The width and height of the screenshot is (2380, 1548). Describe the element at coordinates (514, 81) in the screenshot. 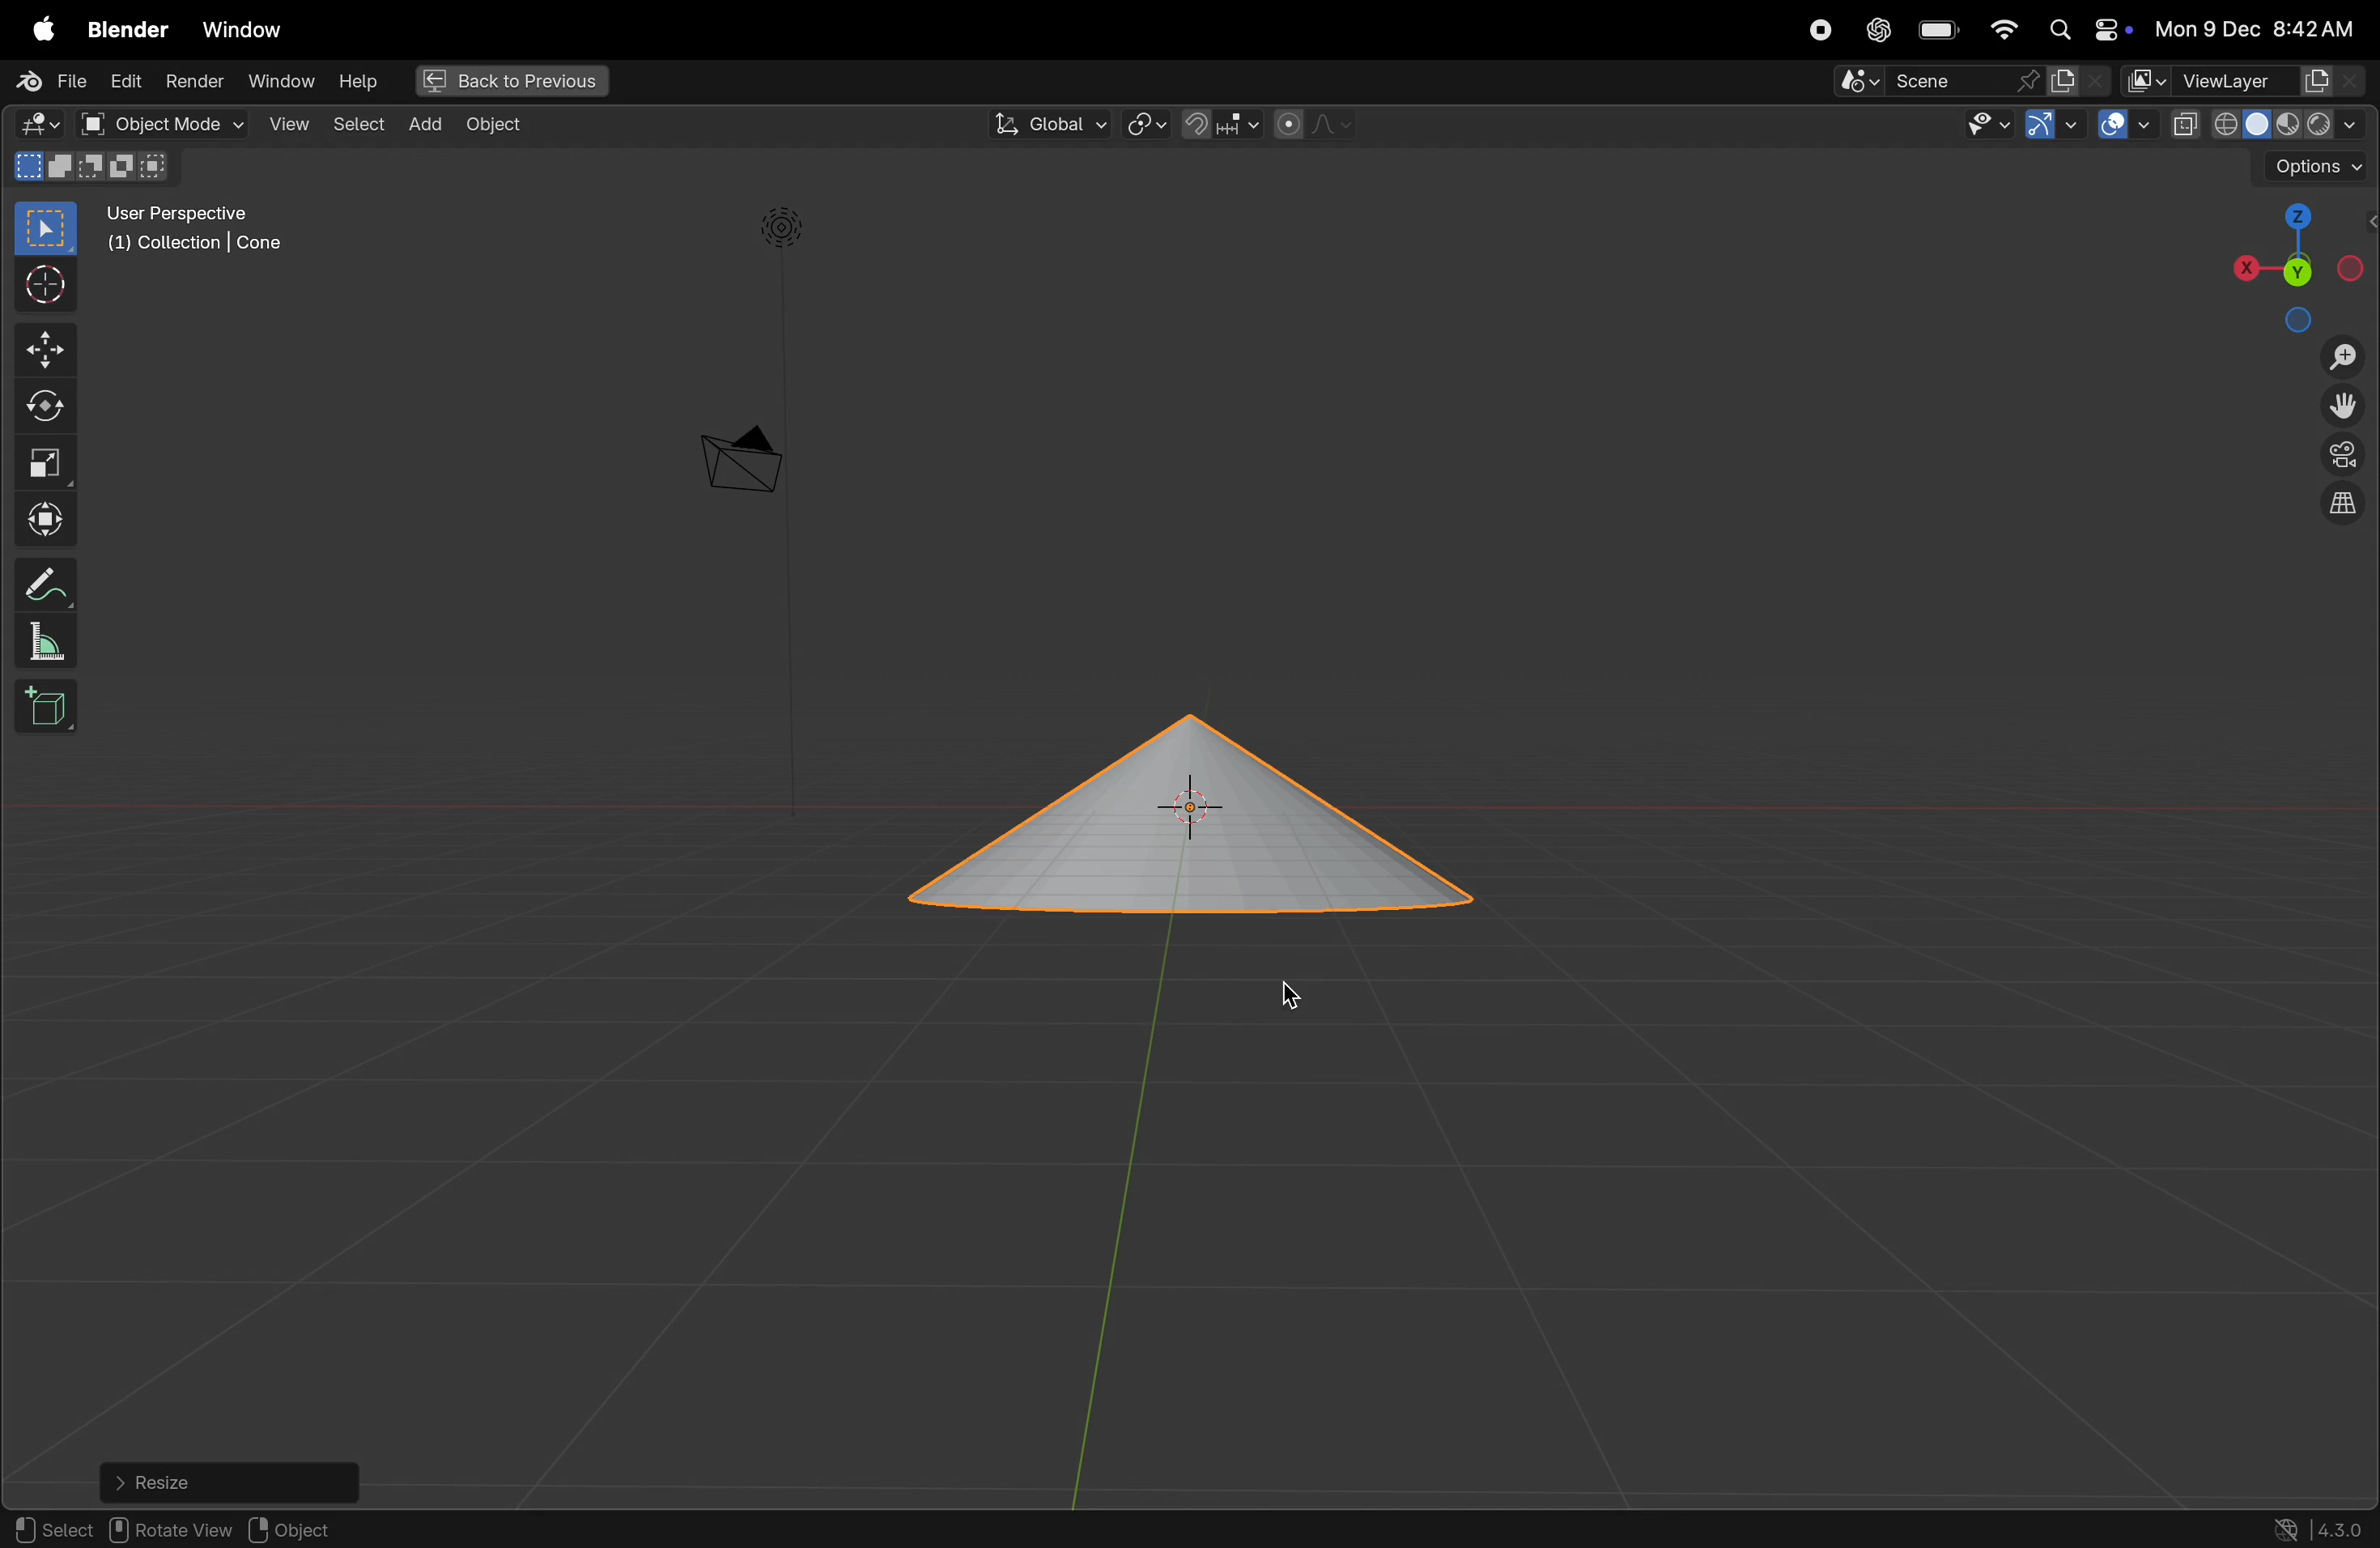

I see `back to previous` at that location.